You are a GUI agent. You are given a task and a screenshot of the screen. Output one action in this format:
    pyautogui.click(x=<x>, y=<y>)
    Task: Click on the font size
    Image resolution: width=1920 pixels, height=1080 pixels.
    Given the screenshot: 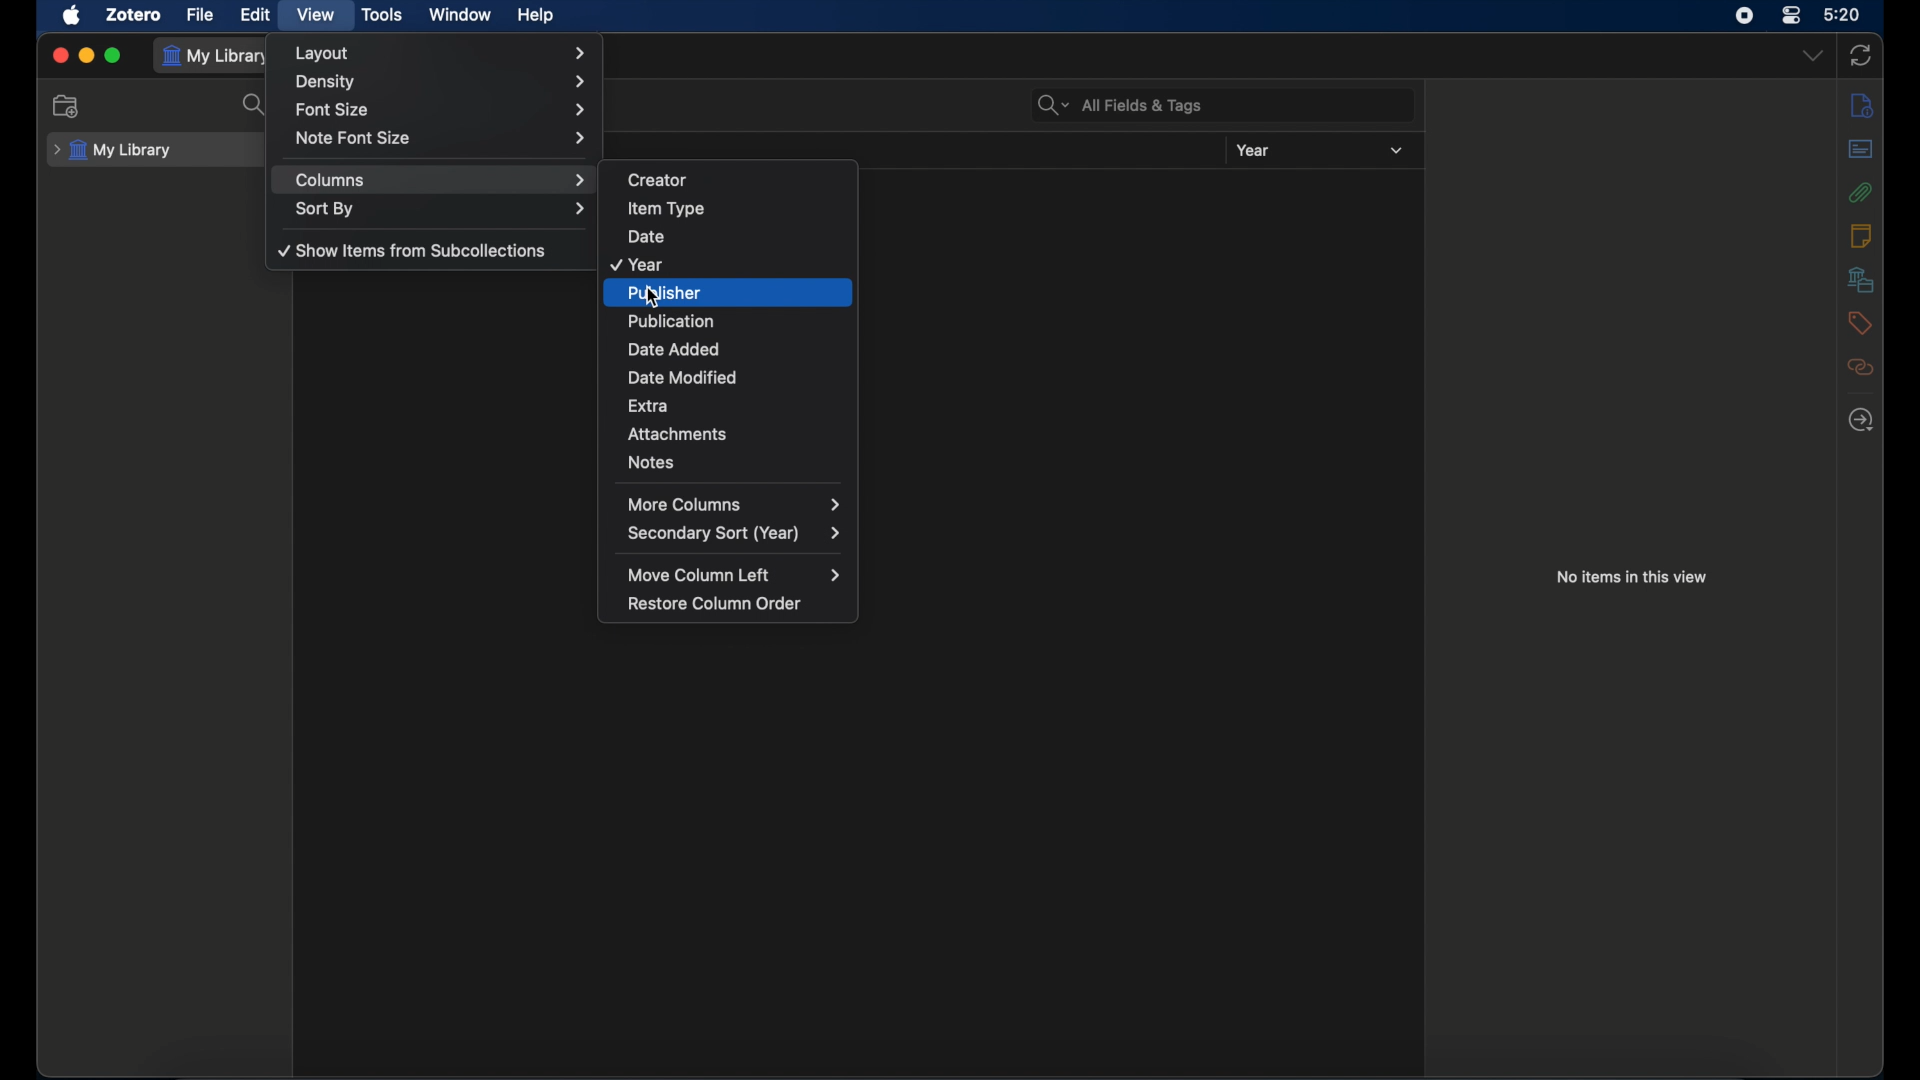 What is the action you would take?
    pyautogui.click(x=442, y=108)
    